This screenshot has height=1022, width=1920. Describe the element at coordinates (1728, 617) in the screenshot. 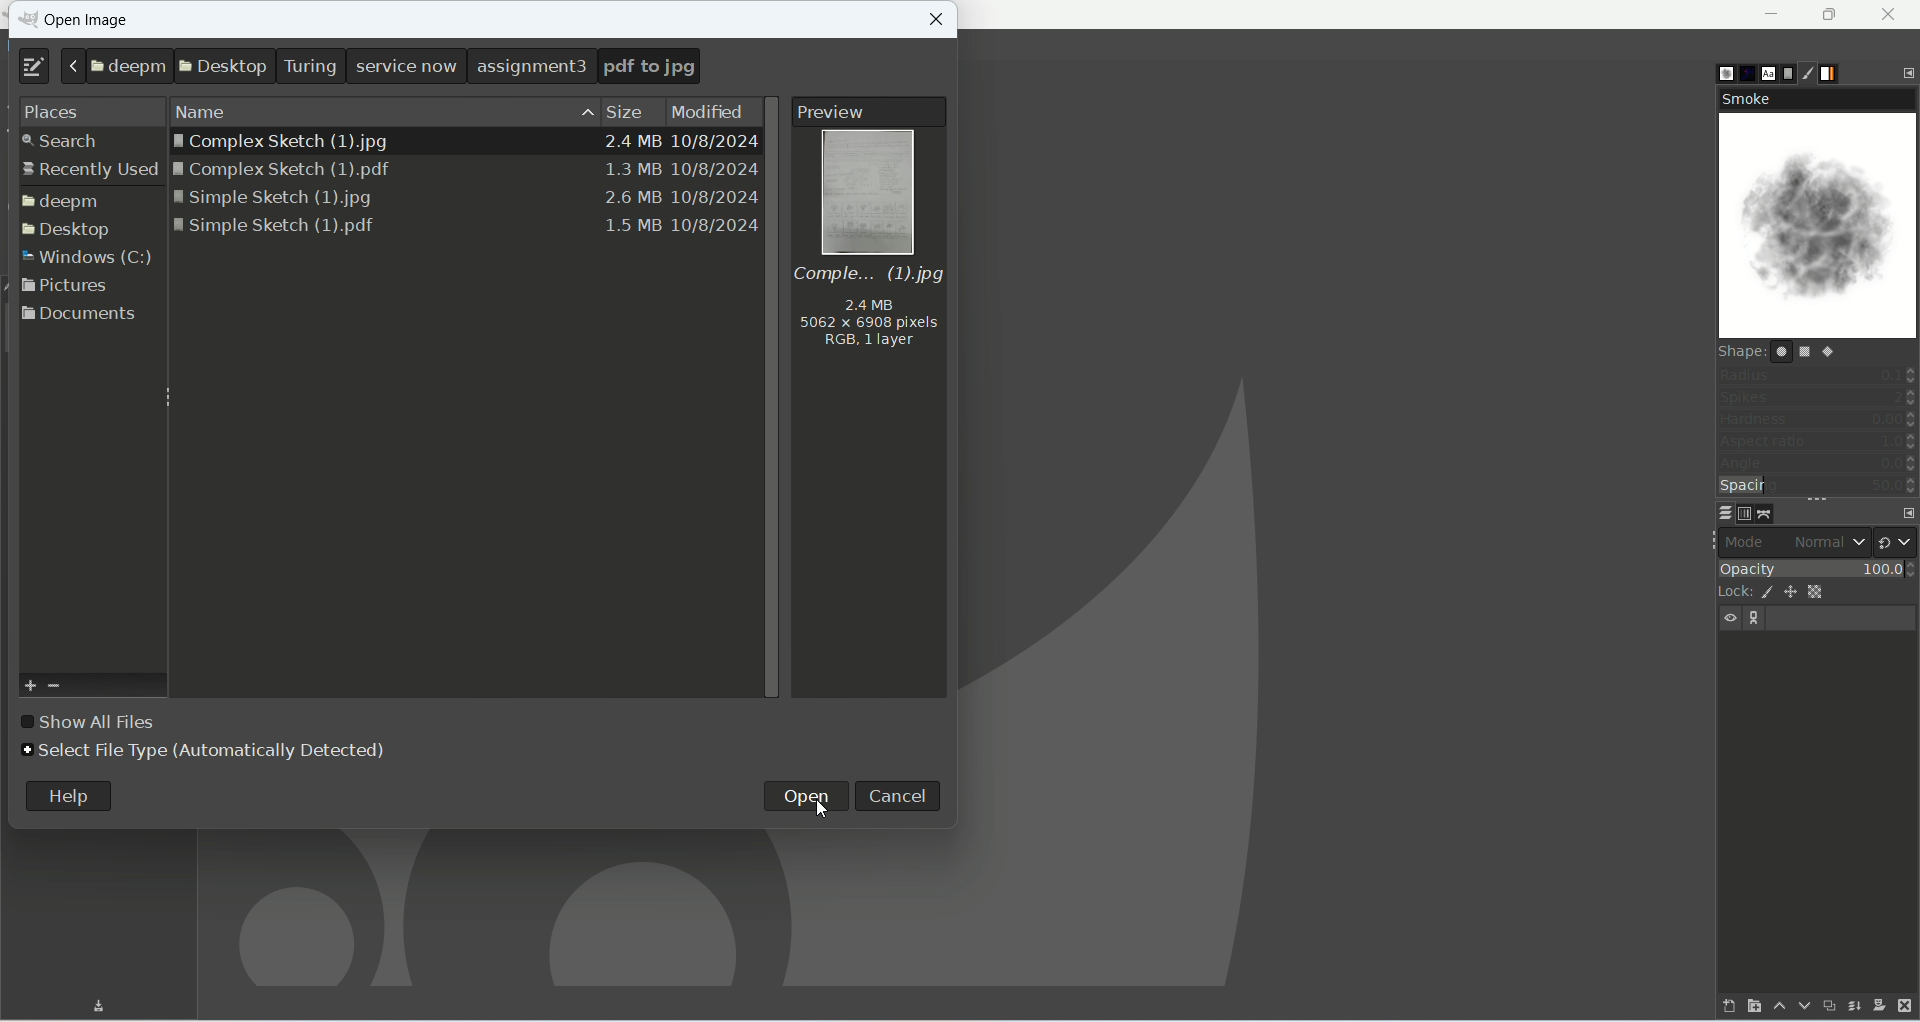

I see `visibility` at that location.